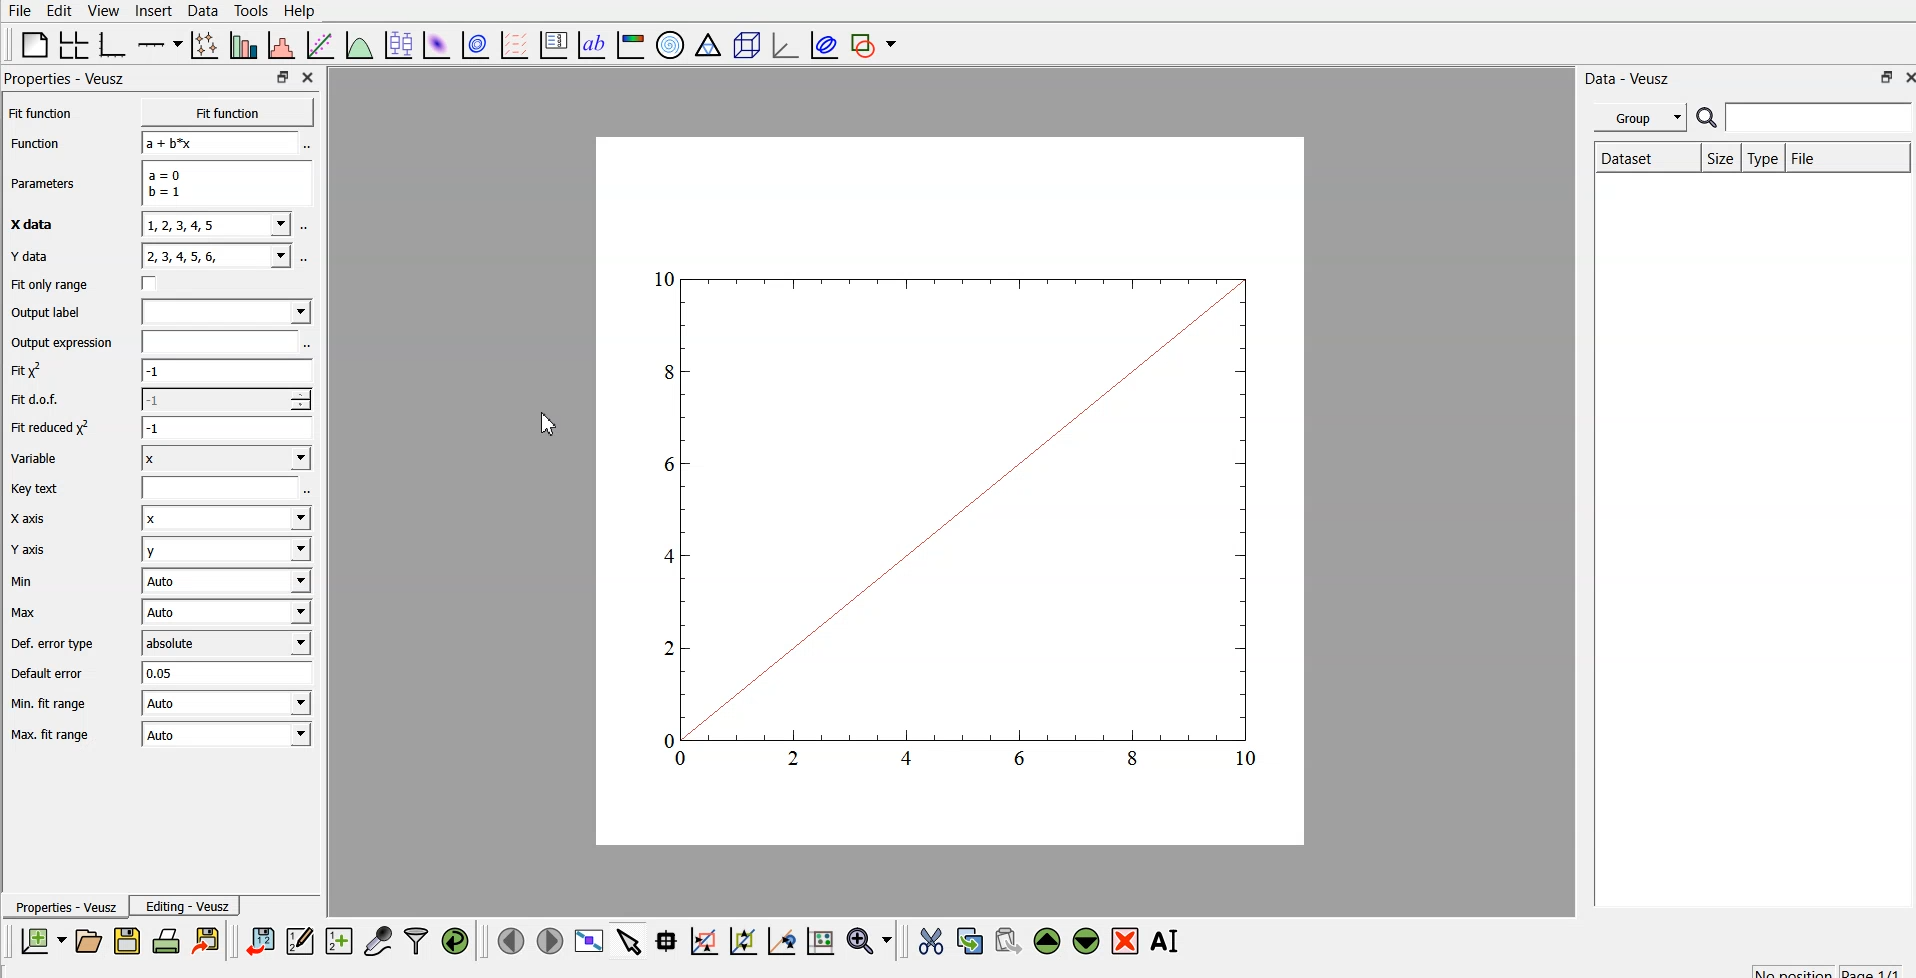 The height and width of the screenshot is (978, 1916). Describe the element at coordinates (55, 184) in the screenshot. I see `Parameters` at that location.